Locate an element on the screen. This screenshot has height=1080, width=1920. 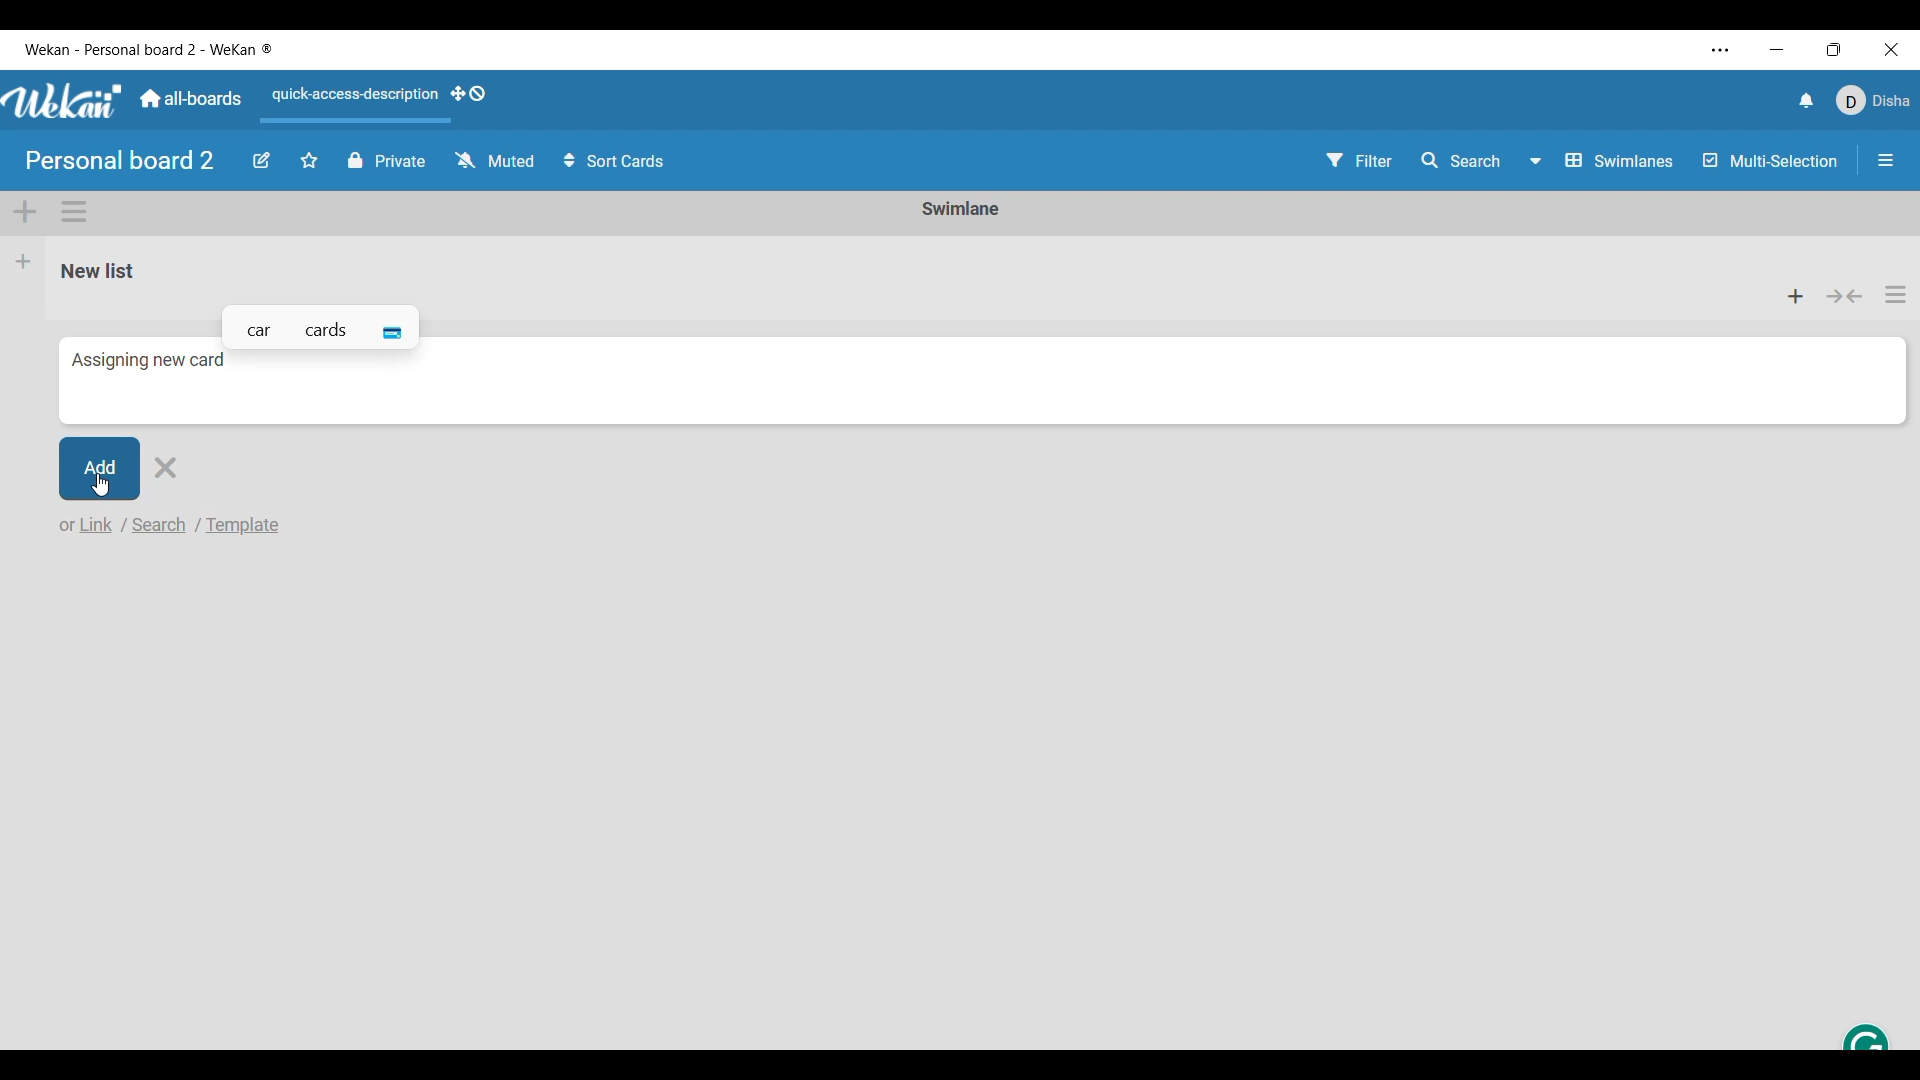
Privacy toggle is located at coordinates (387, 160).